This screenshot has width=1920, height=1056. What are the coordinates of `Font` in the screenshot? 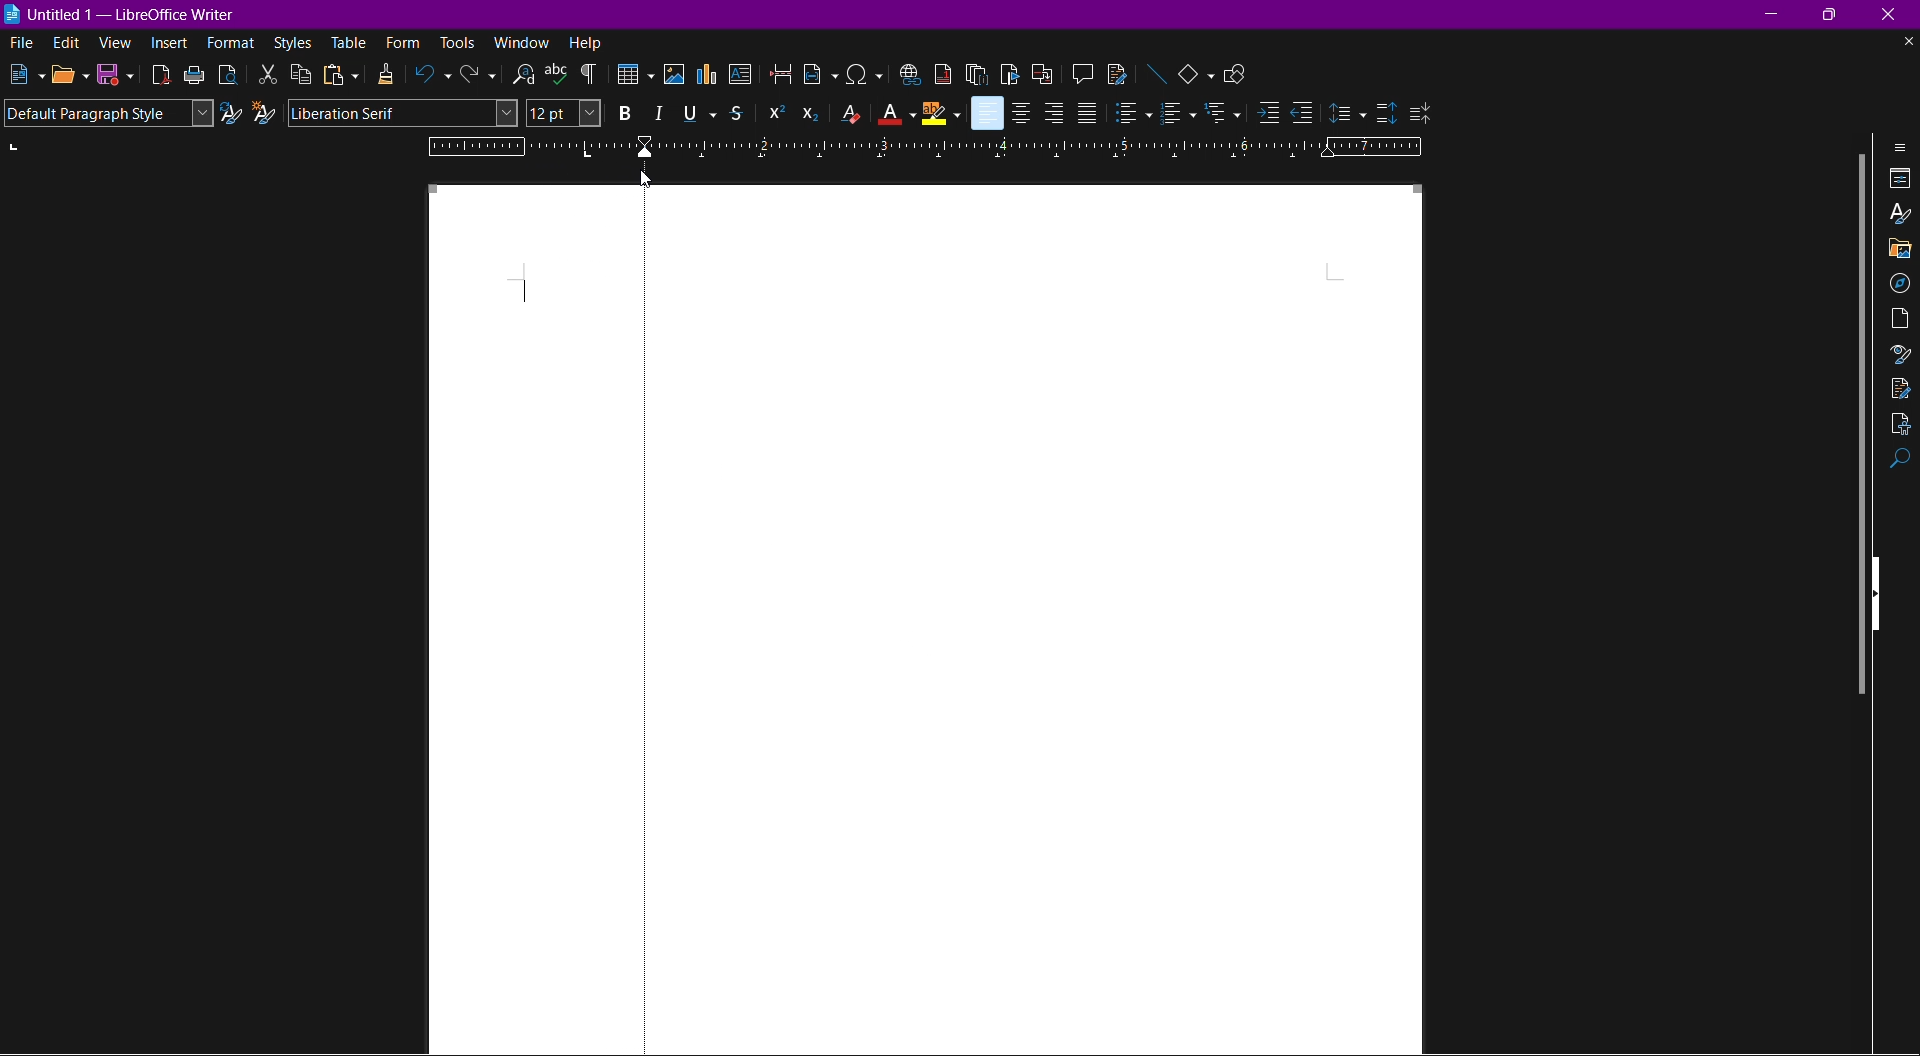 It's located at (404, 114).